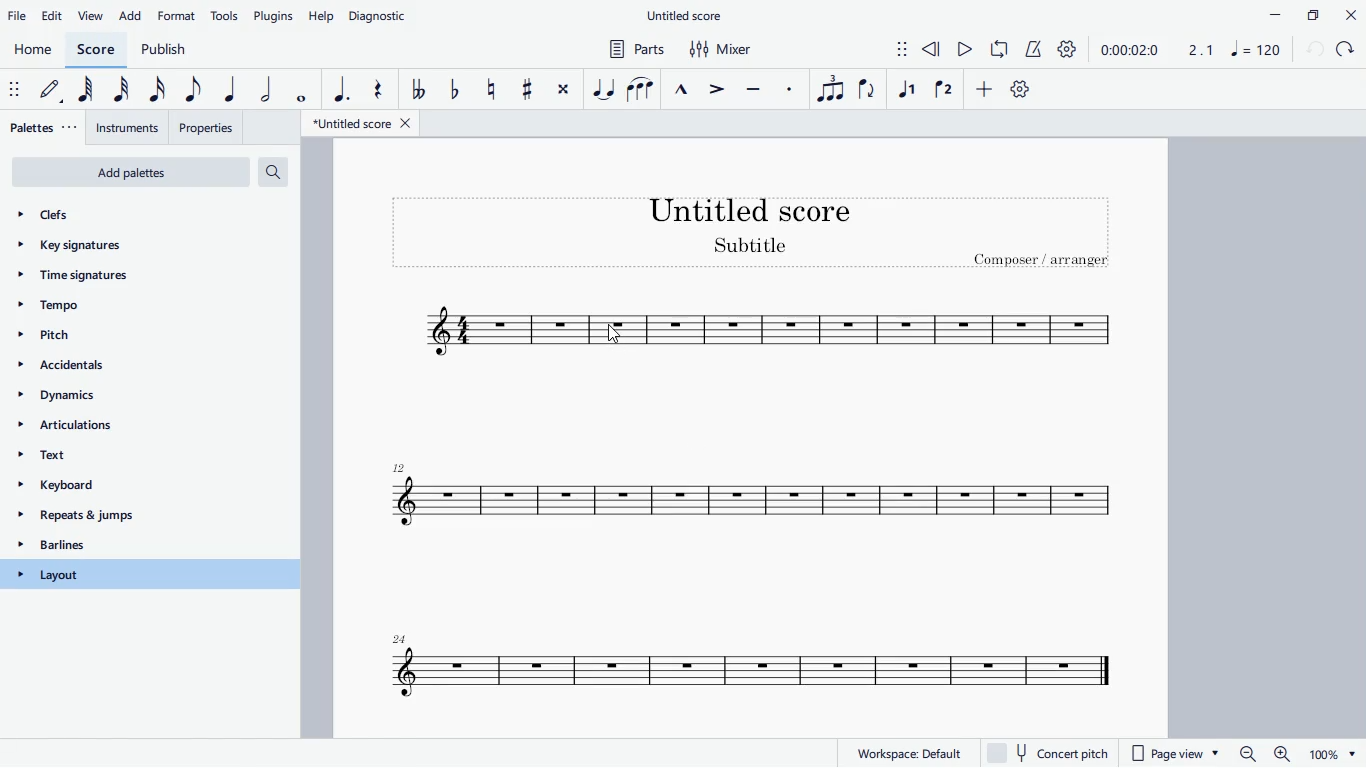 The height and width of the screenshot is (768, 1366). I want to click on toggle double flat, so click(417, 91).